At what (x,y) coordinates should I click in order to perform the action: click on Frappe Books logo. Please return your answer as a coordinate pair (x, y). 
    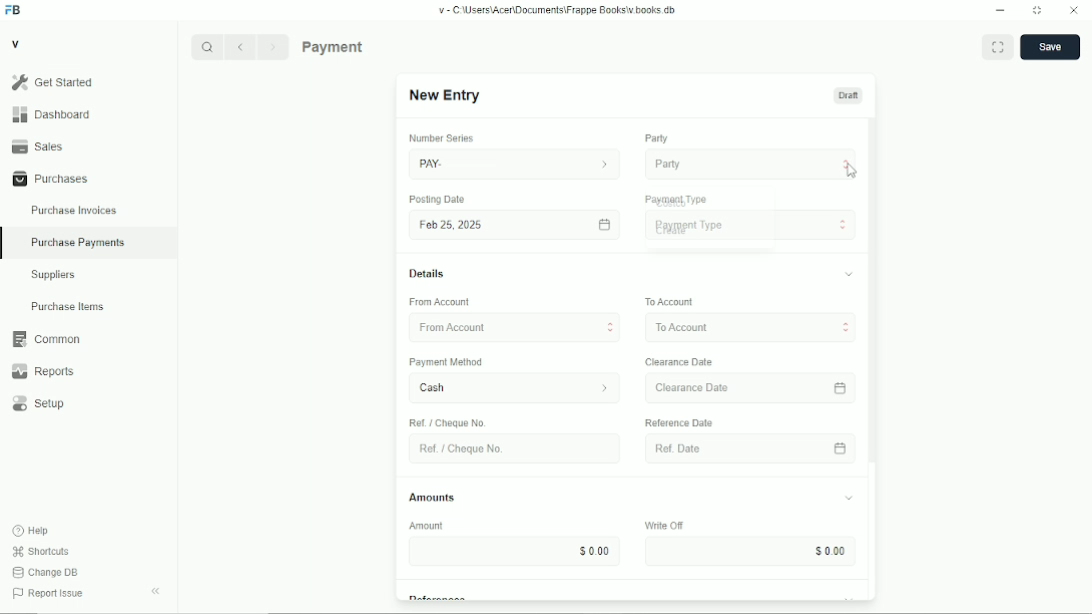
    Looking at the image, I should click on (12, 10).